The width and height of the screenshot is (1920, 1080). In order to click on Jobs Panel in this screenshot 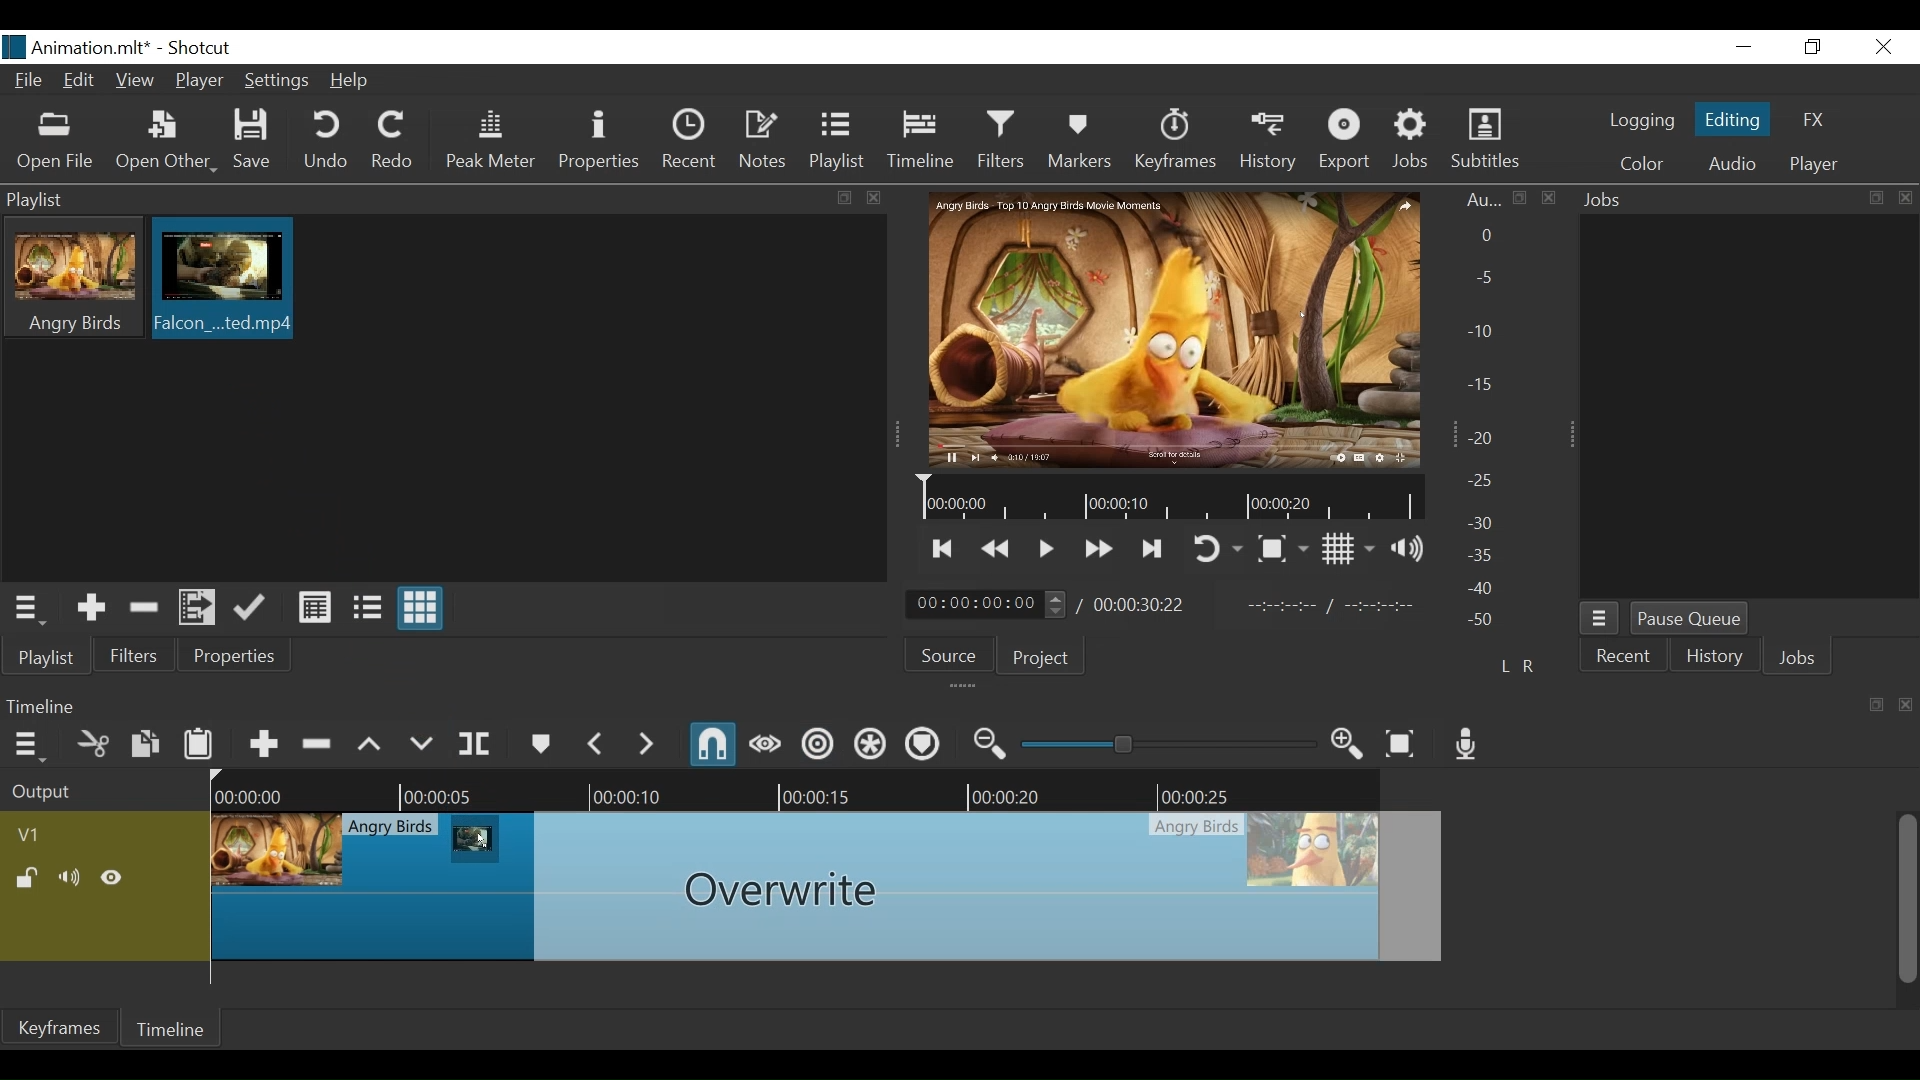, I will do `click(1751, 410)`.